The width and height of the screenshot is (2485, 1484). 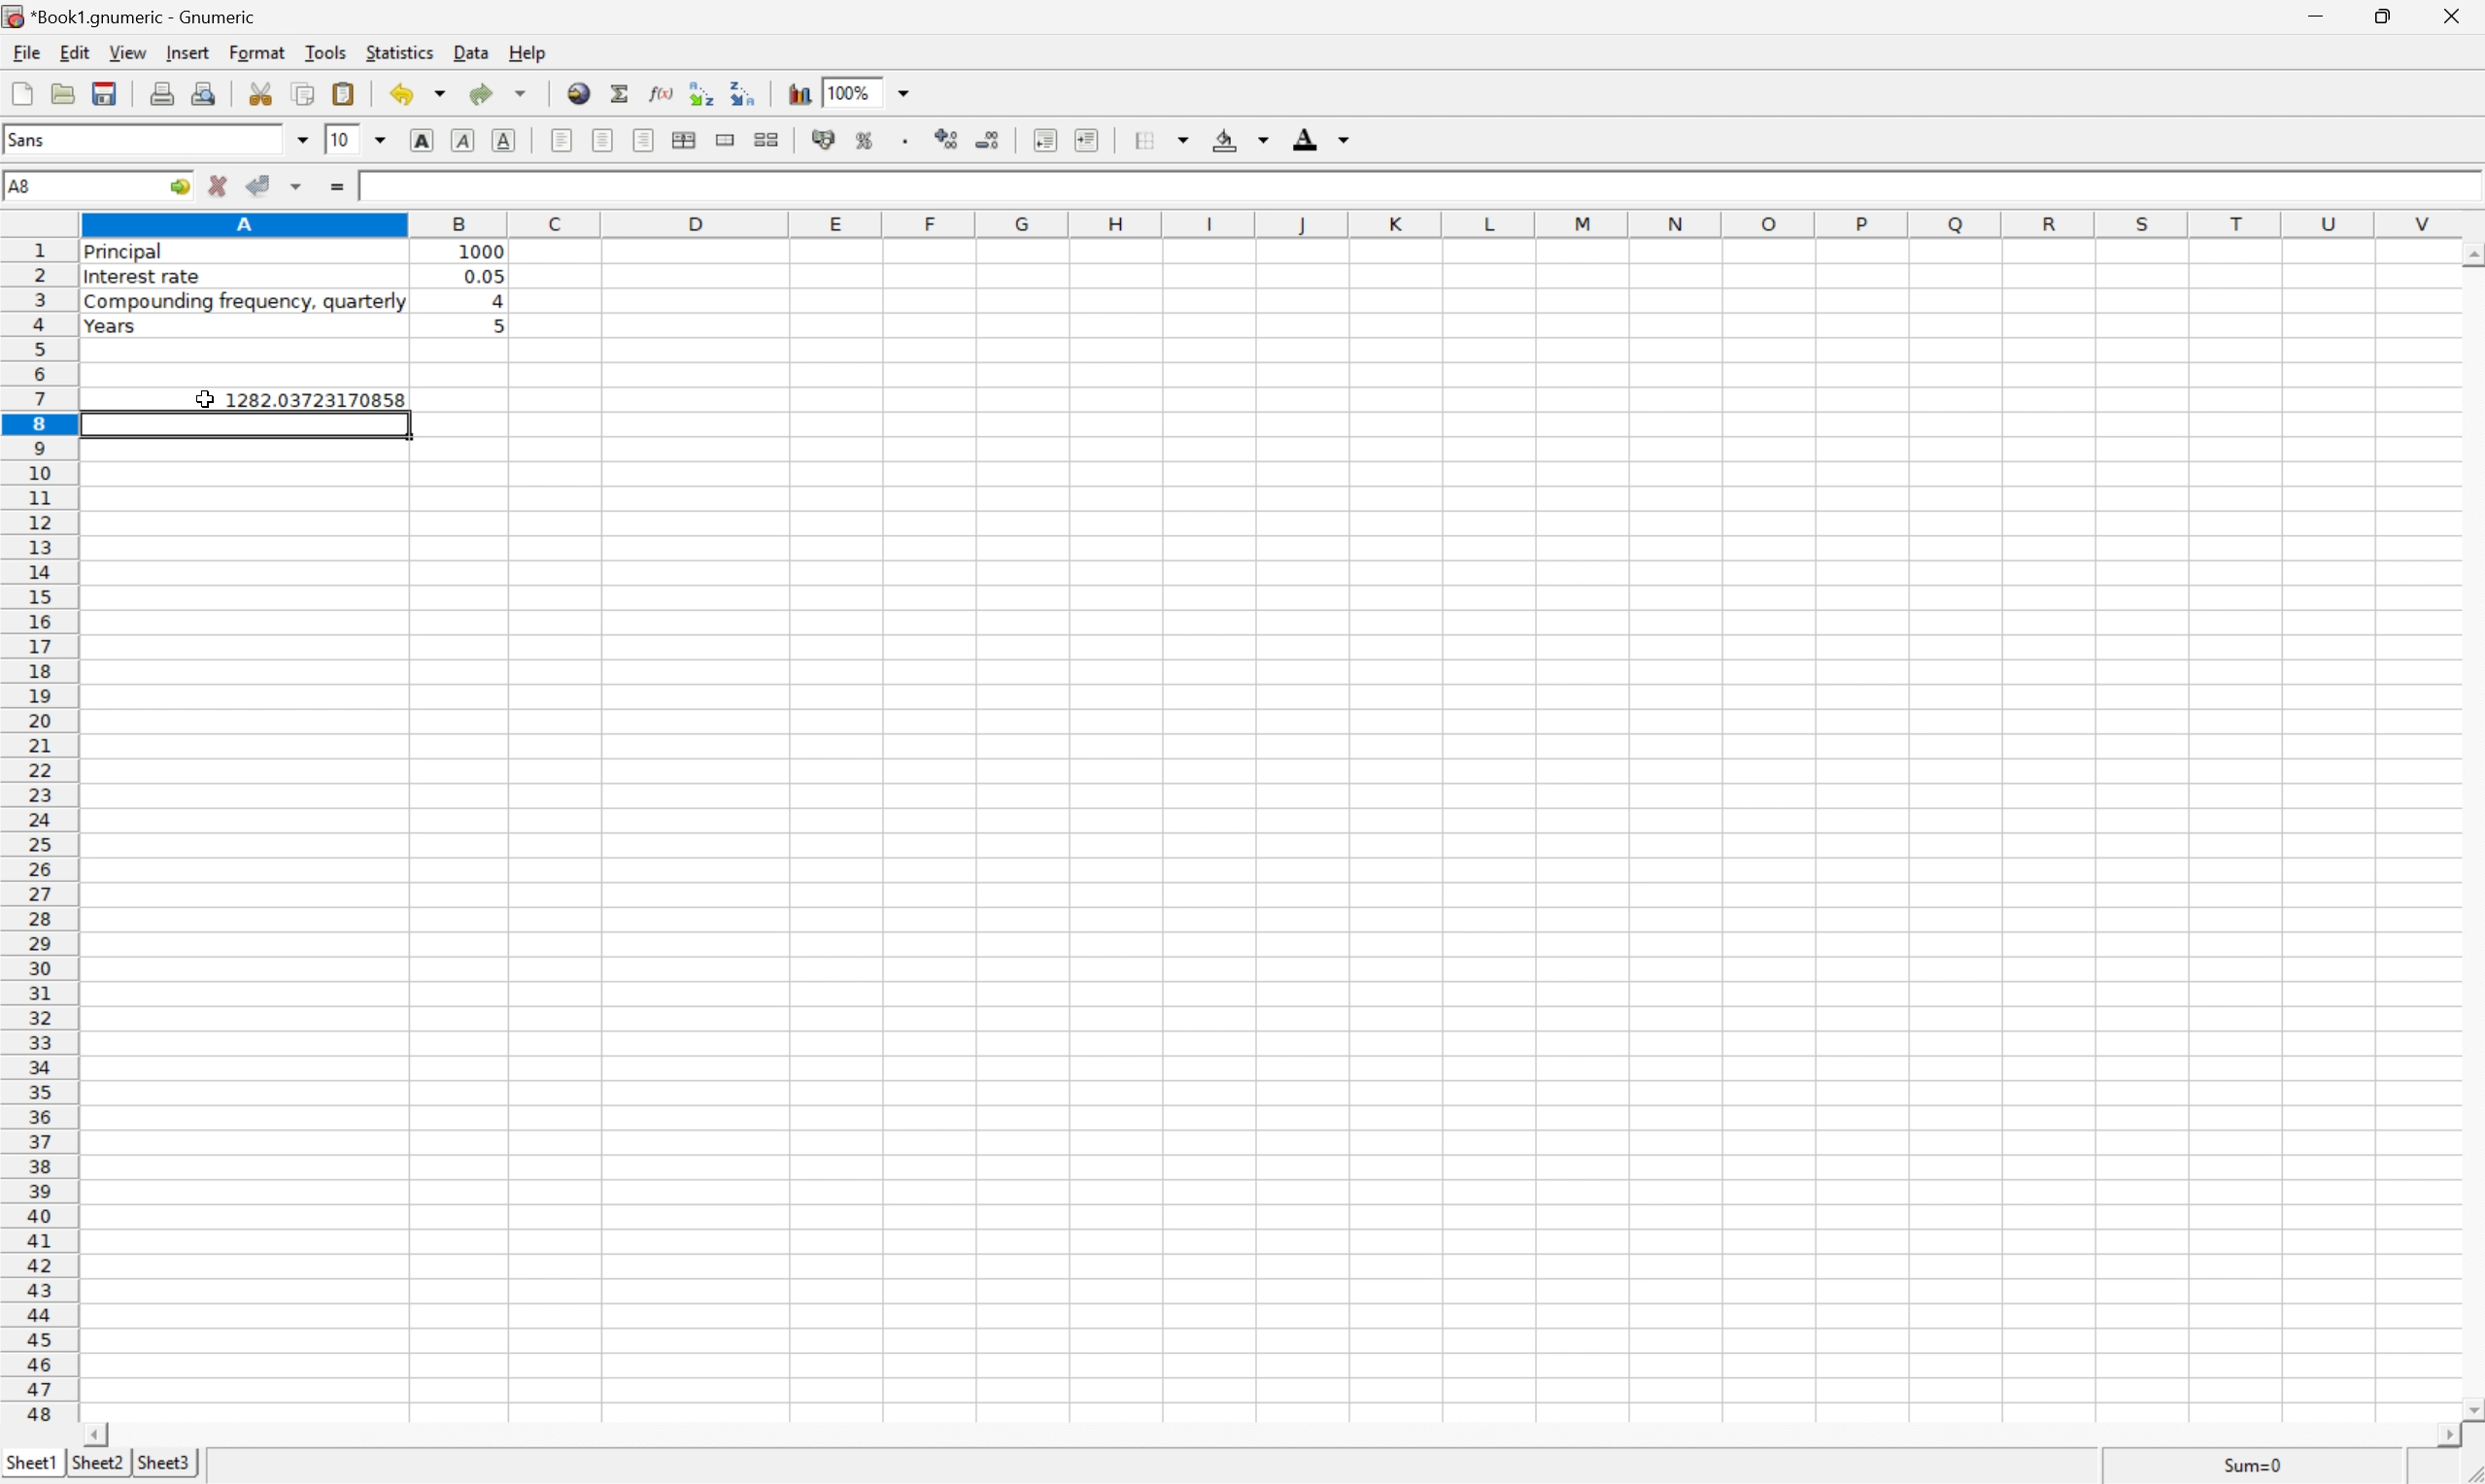 What do you see at coordinates (143, 280) in the screenshot?
I see `interest rate` at bounding box center [143, 280].